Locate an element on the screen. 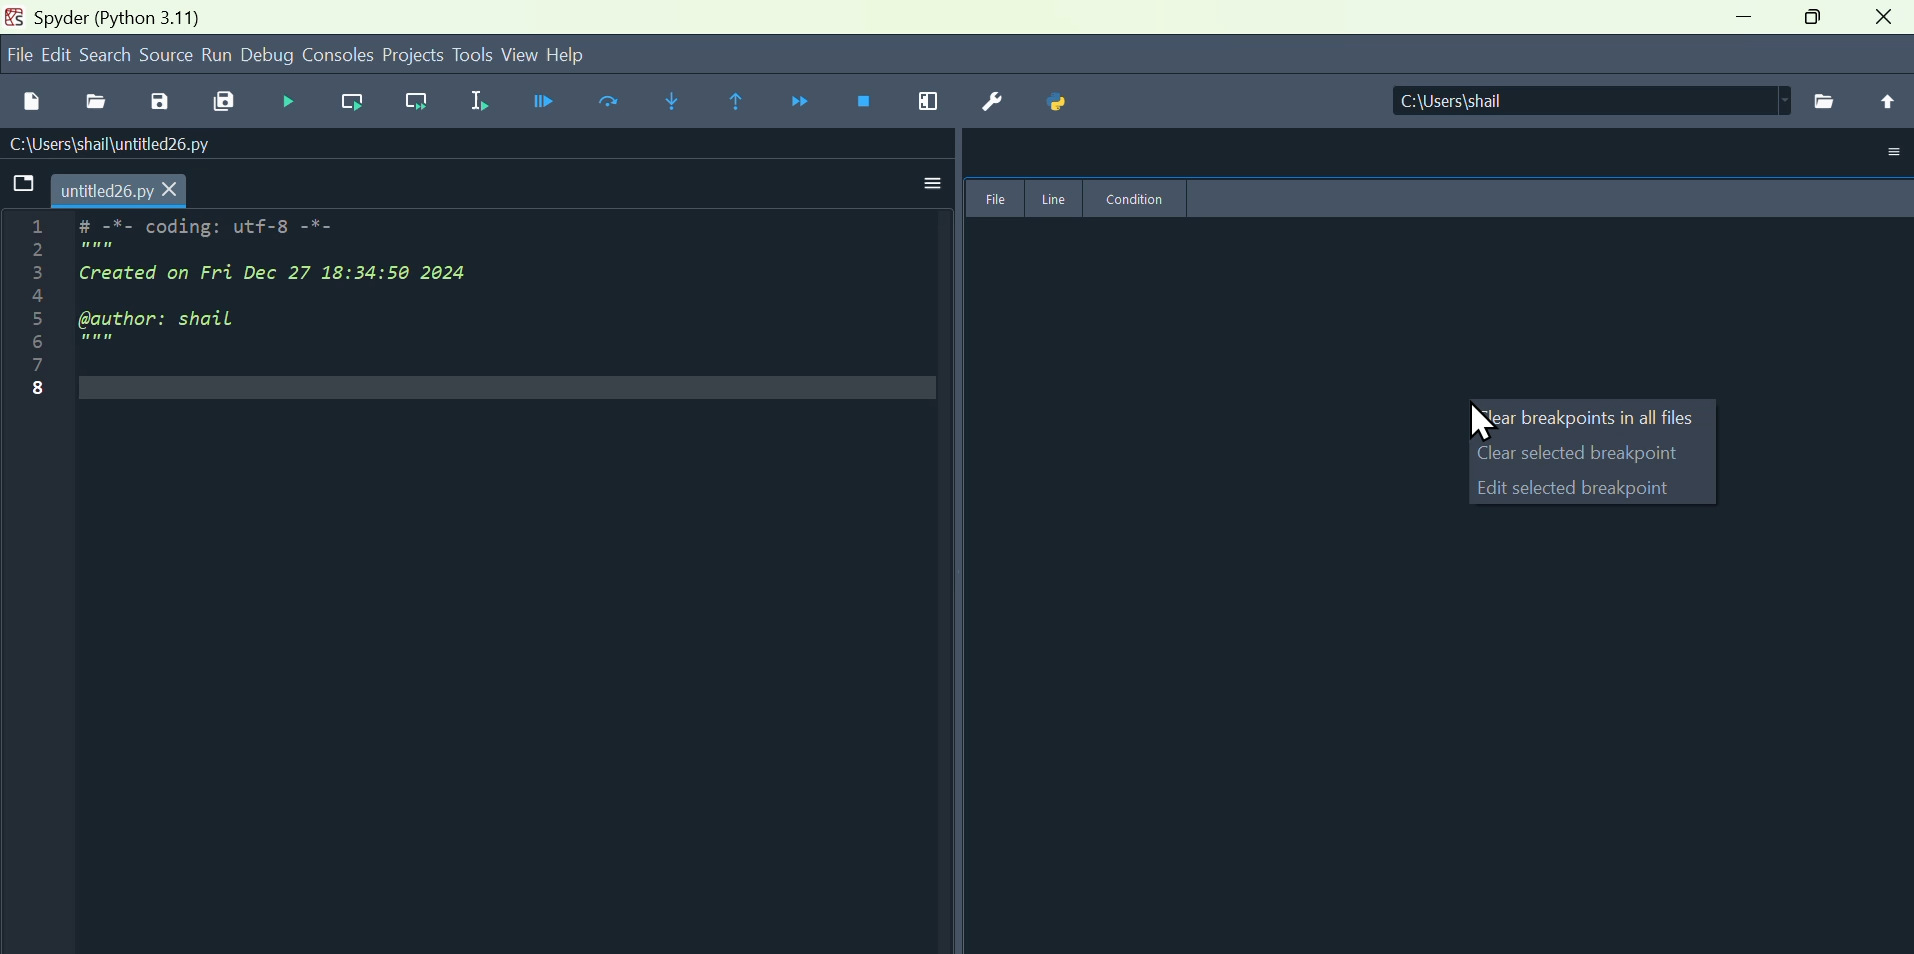  Browse tab is located at coordinates (22, 184).